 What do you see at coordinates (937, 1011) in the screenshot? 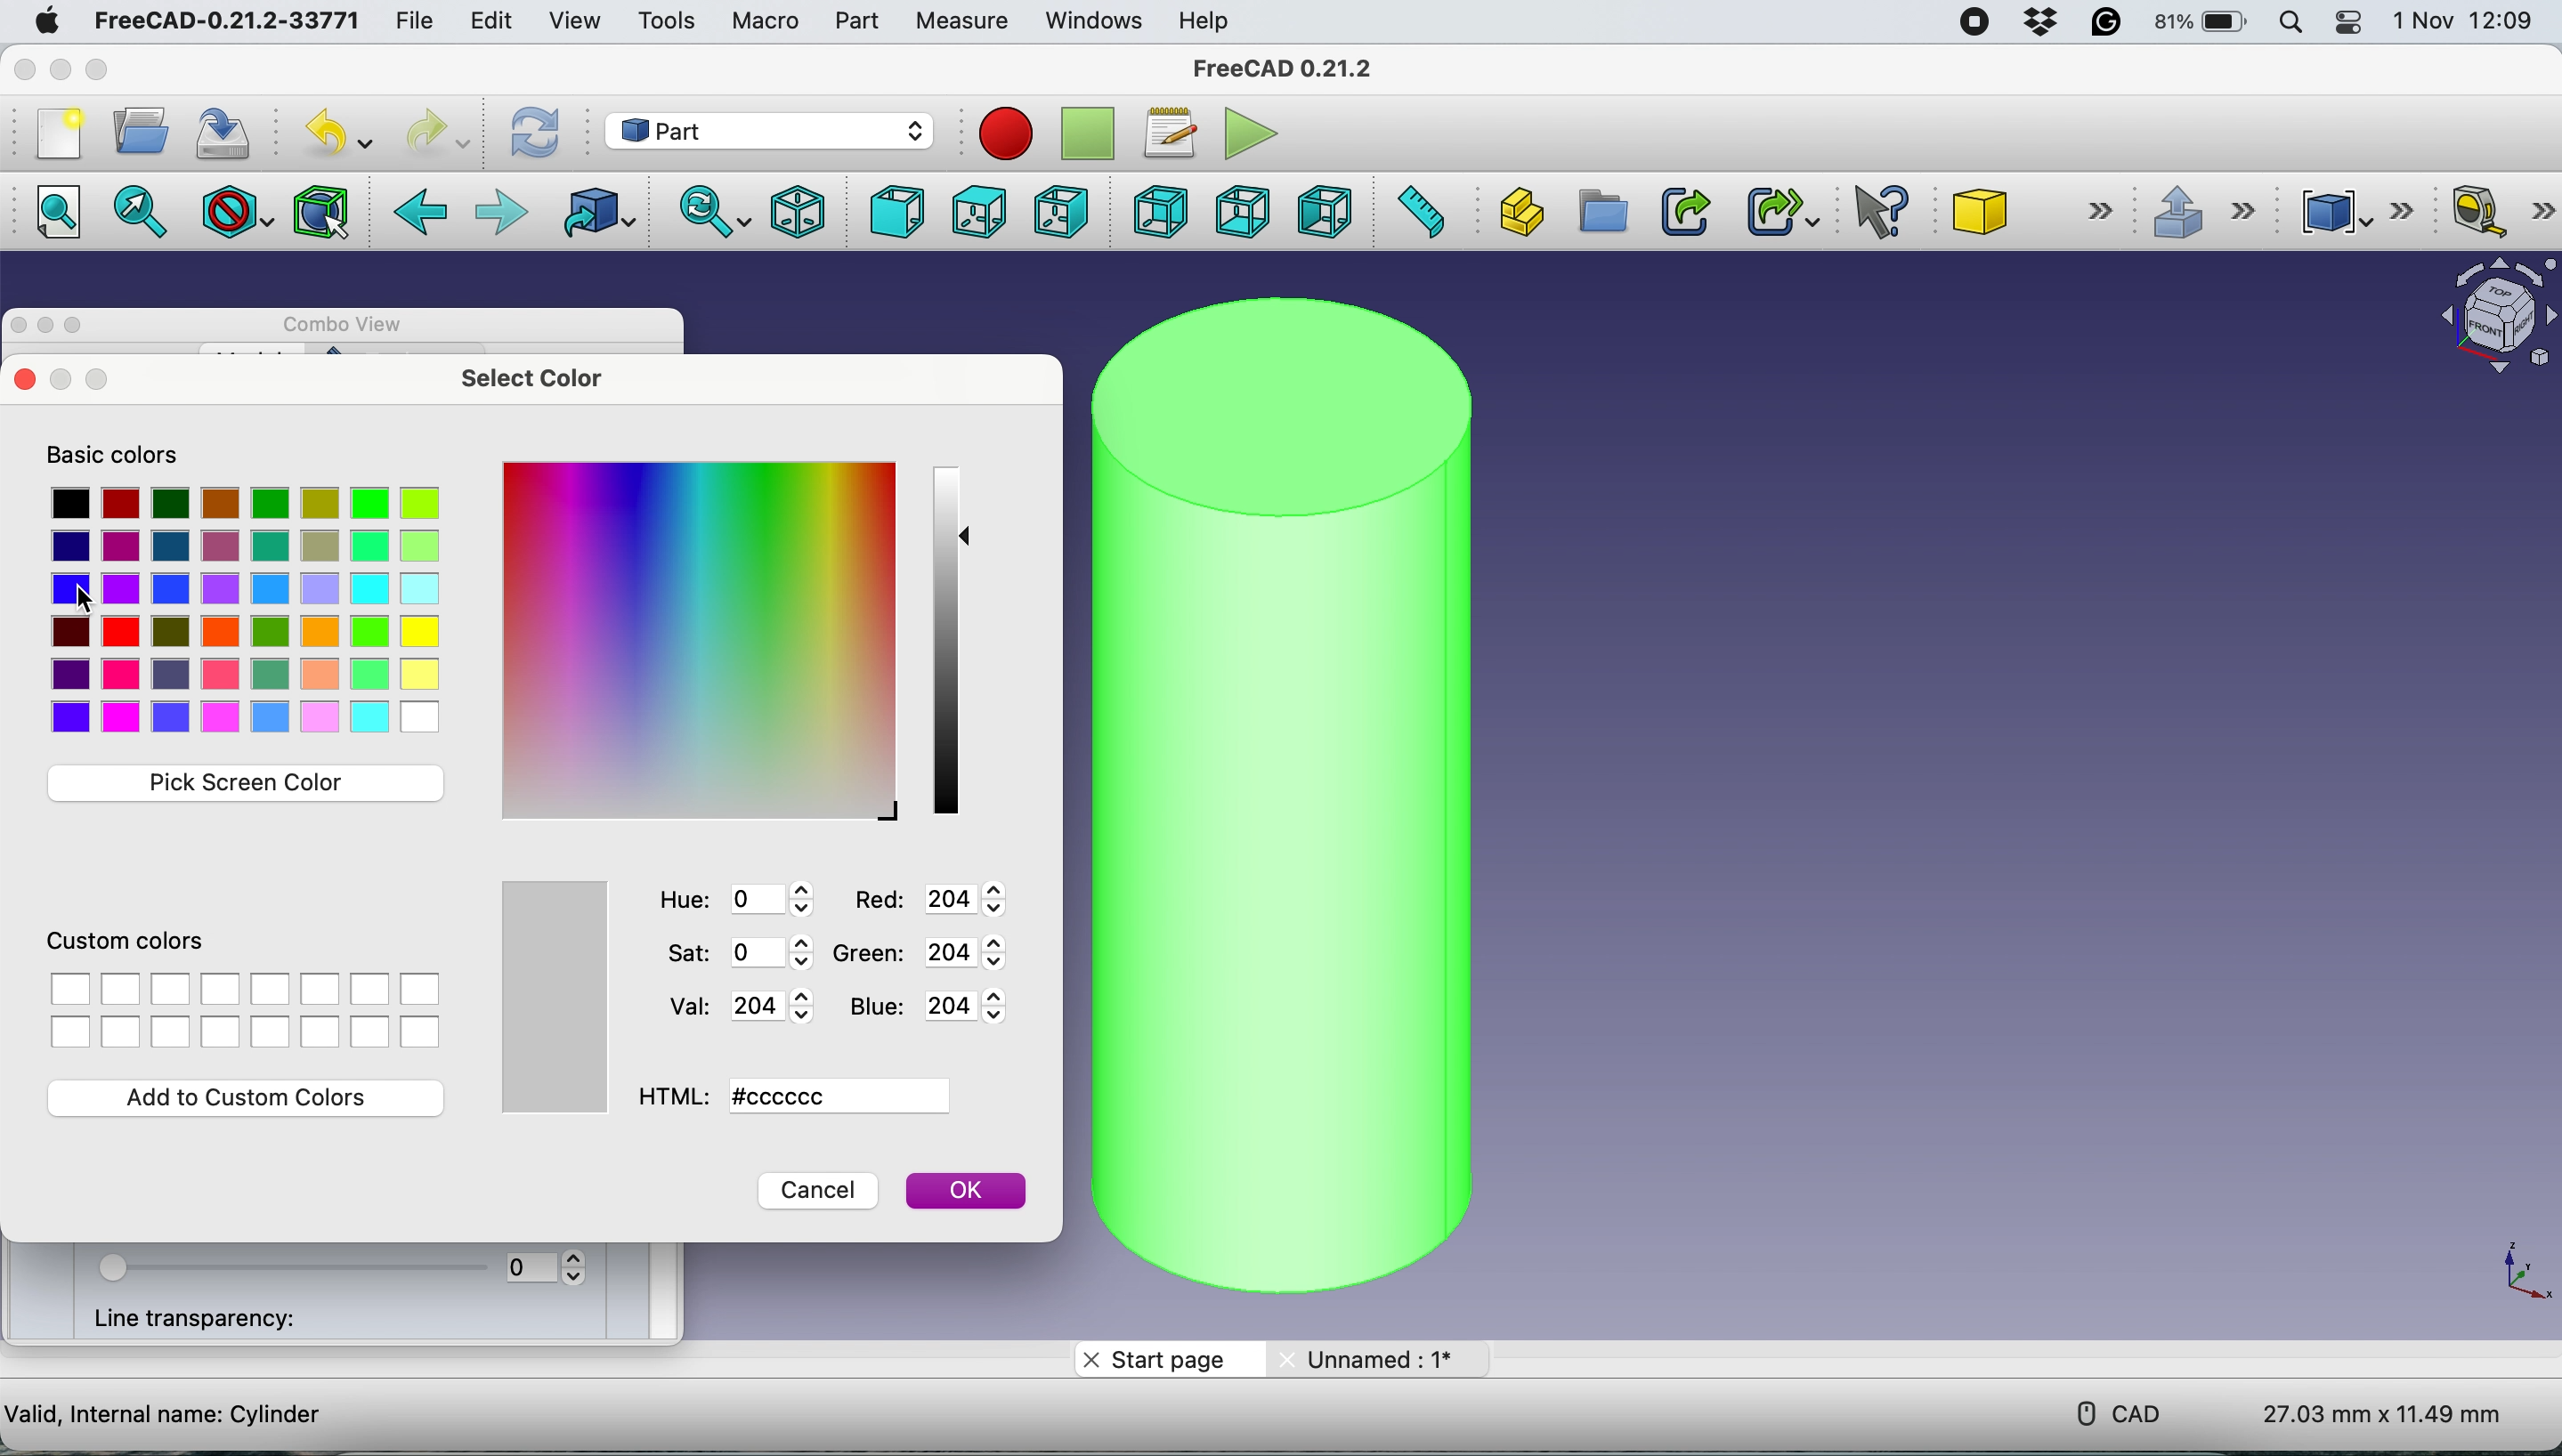
I see `blue` at bounding box center [937, 1011].